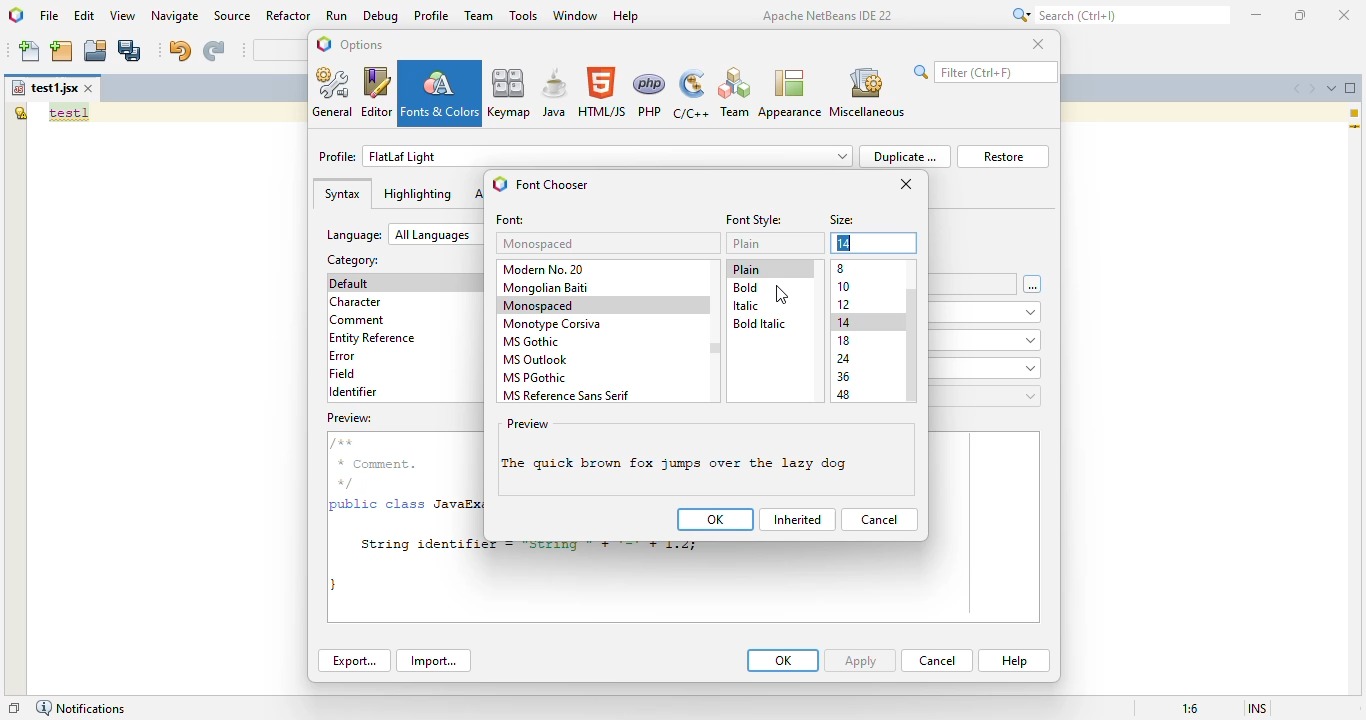 The width and height of the screenshot is (1366, 720). What do you see at coordinates (233, 16) in the screenshot?
I see `source` at bounding box center [233, 16].